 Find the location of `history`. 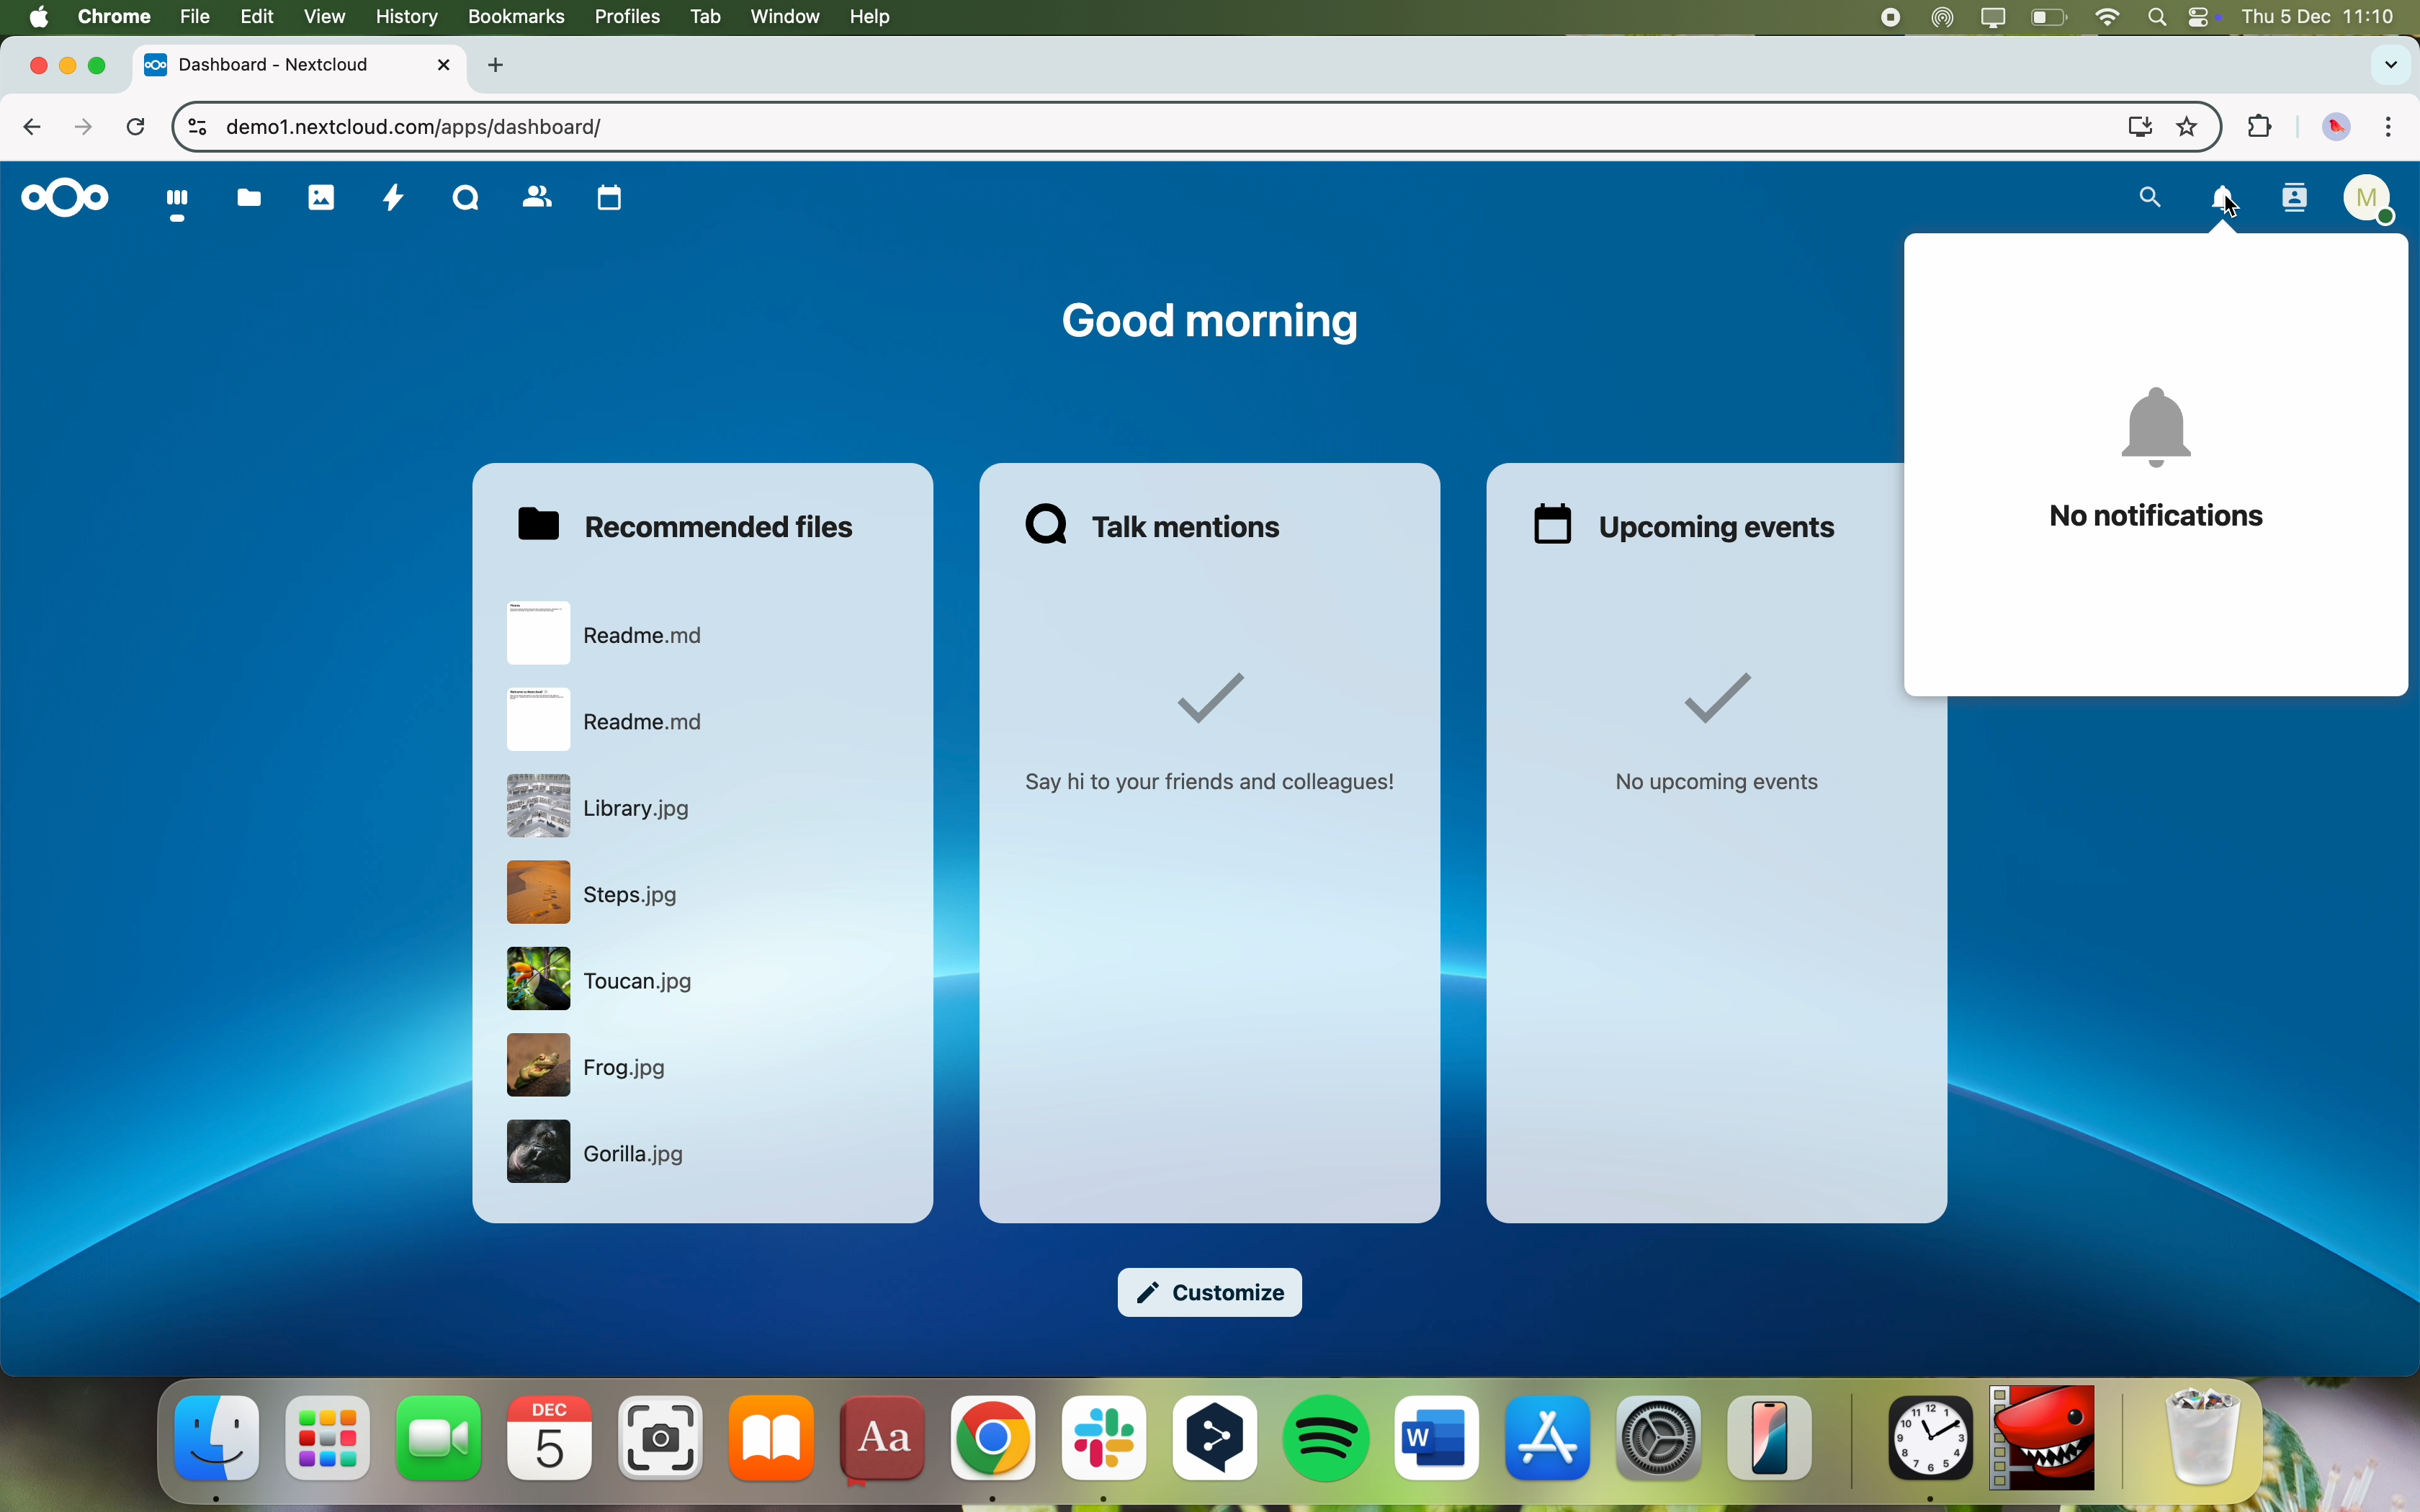

history is located at coordinates (404, 16).